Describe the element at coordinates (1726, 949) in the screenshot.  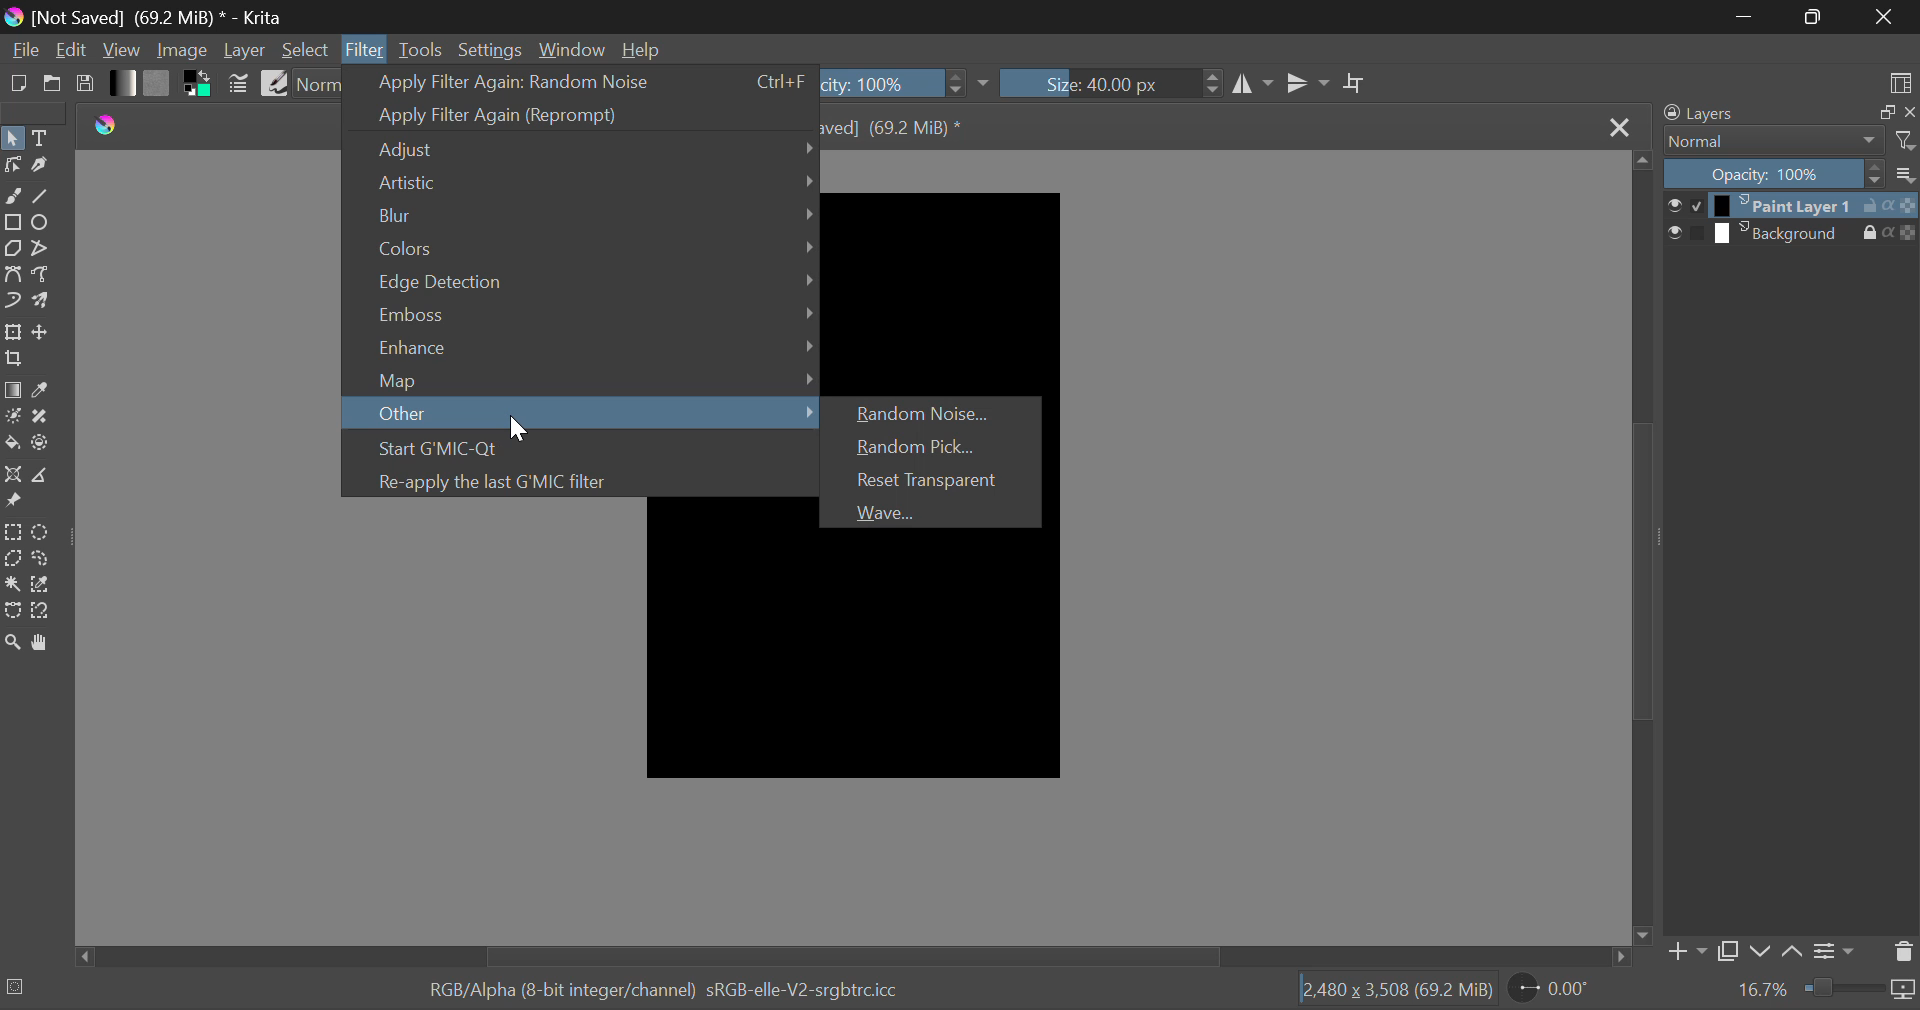
I see `Copy Layer` at that location.